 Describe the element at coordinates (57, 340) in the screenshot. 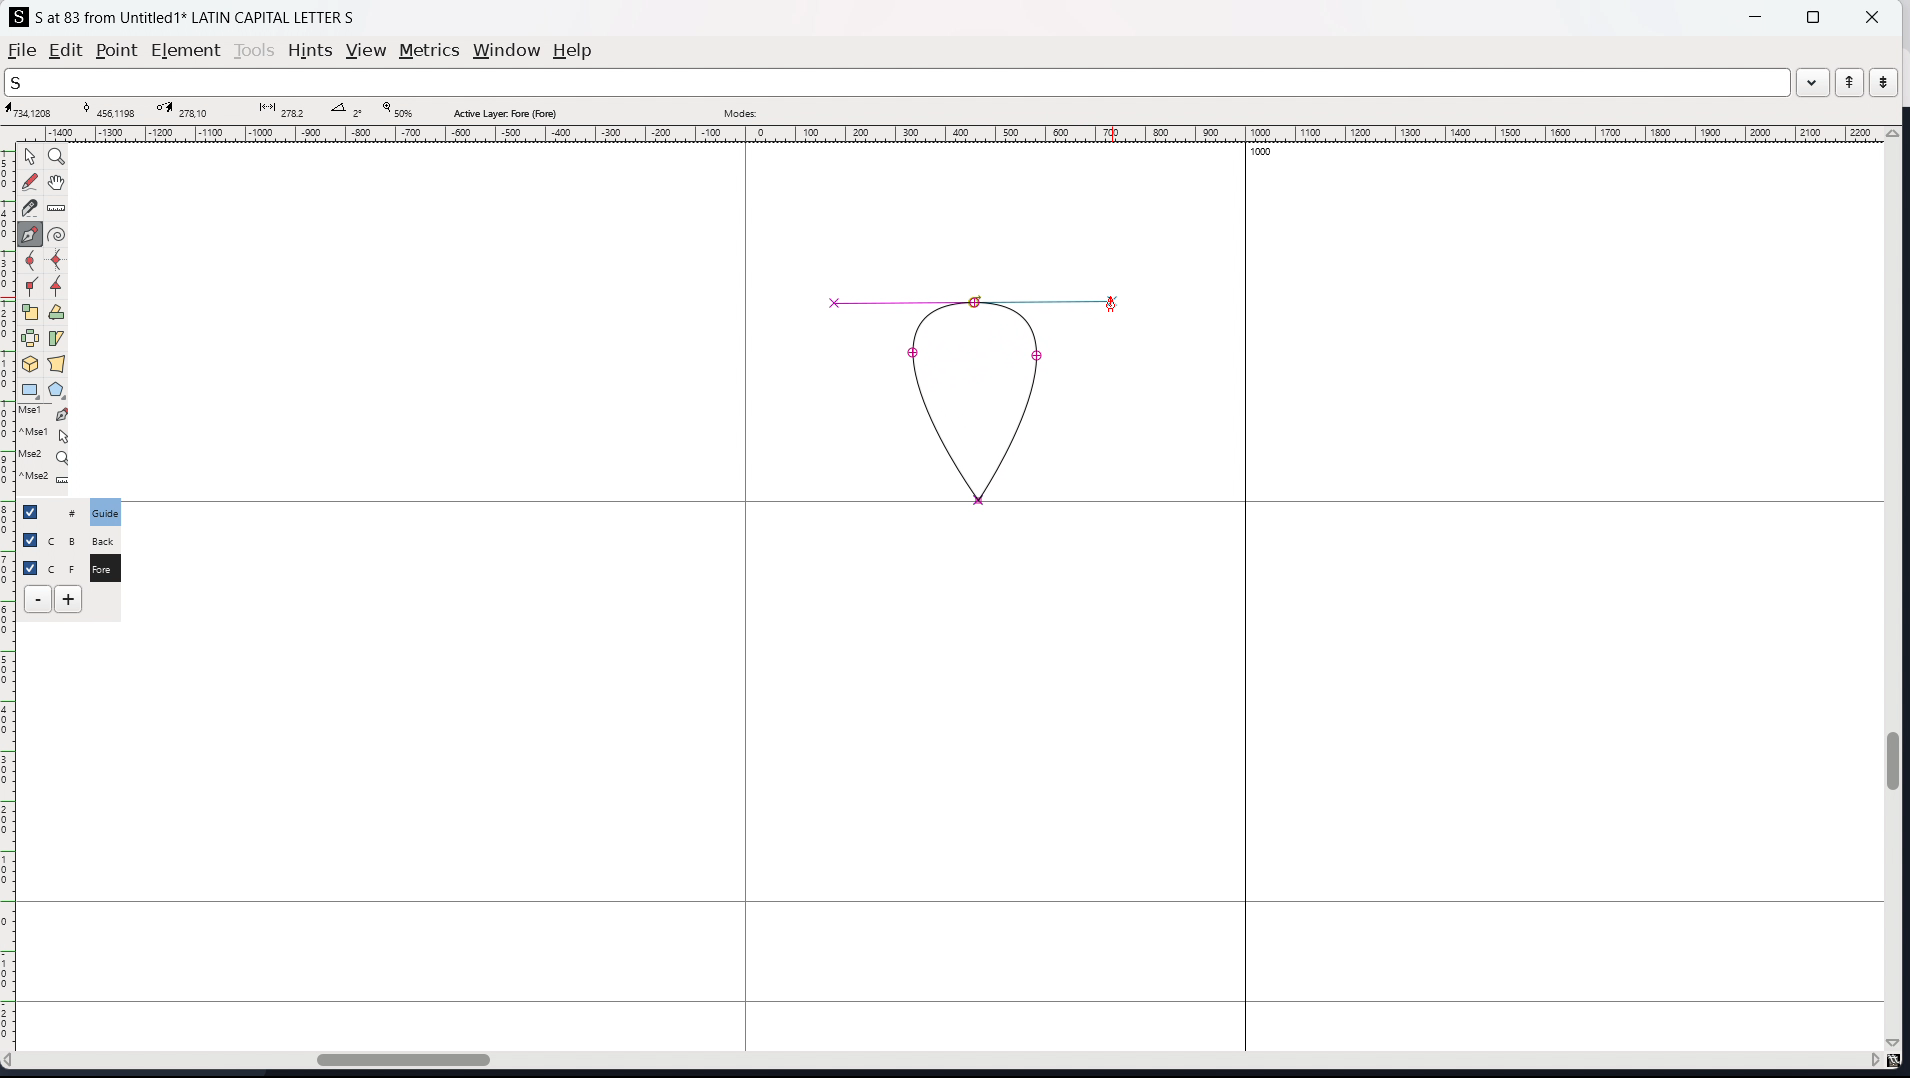

I see `skew selection` at that location.